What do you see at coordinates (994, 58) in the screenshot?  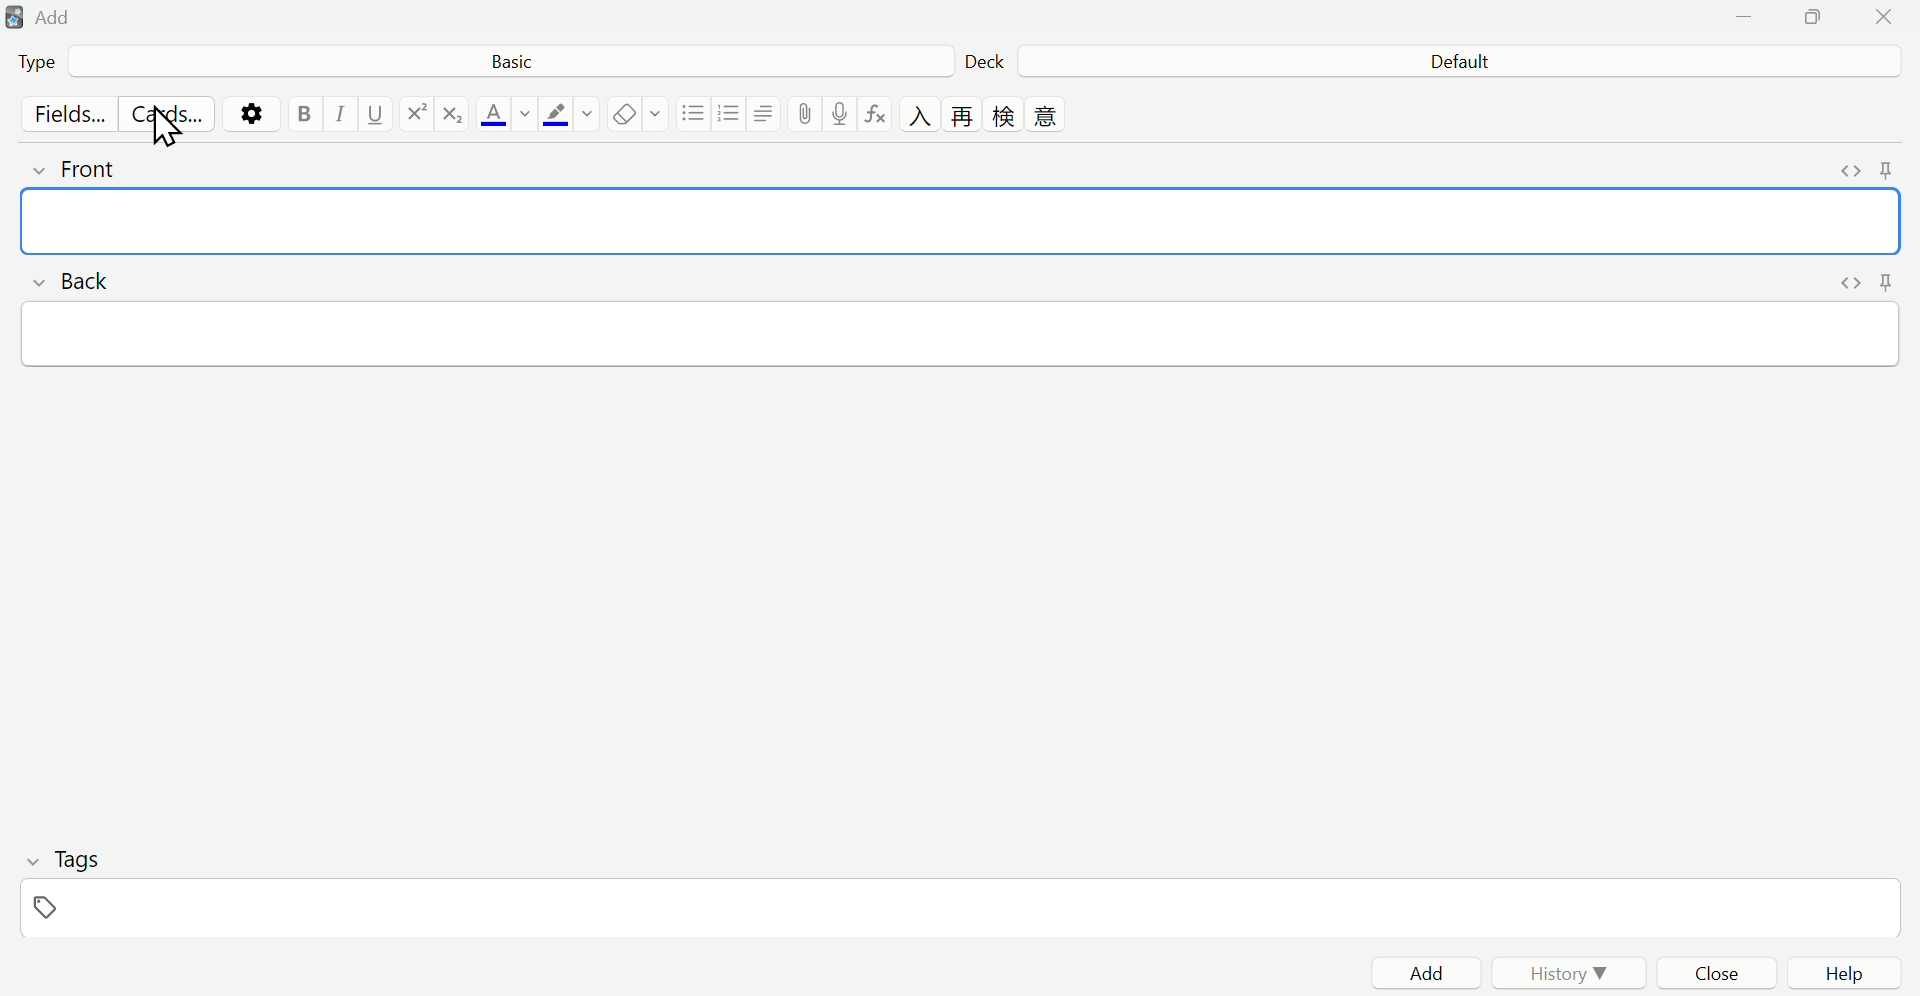 I see `Deck` at bounding box center [994, 58].